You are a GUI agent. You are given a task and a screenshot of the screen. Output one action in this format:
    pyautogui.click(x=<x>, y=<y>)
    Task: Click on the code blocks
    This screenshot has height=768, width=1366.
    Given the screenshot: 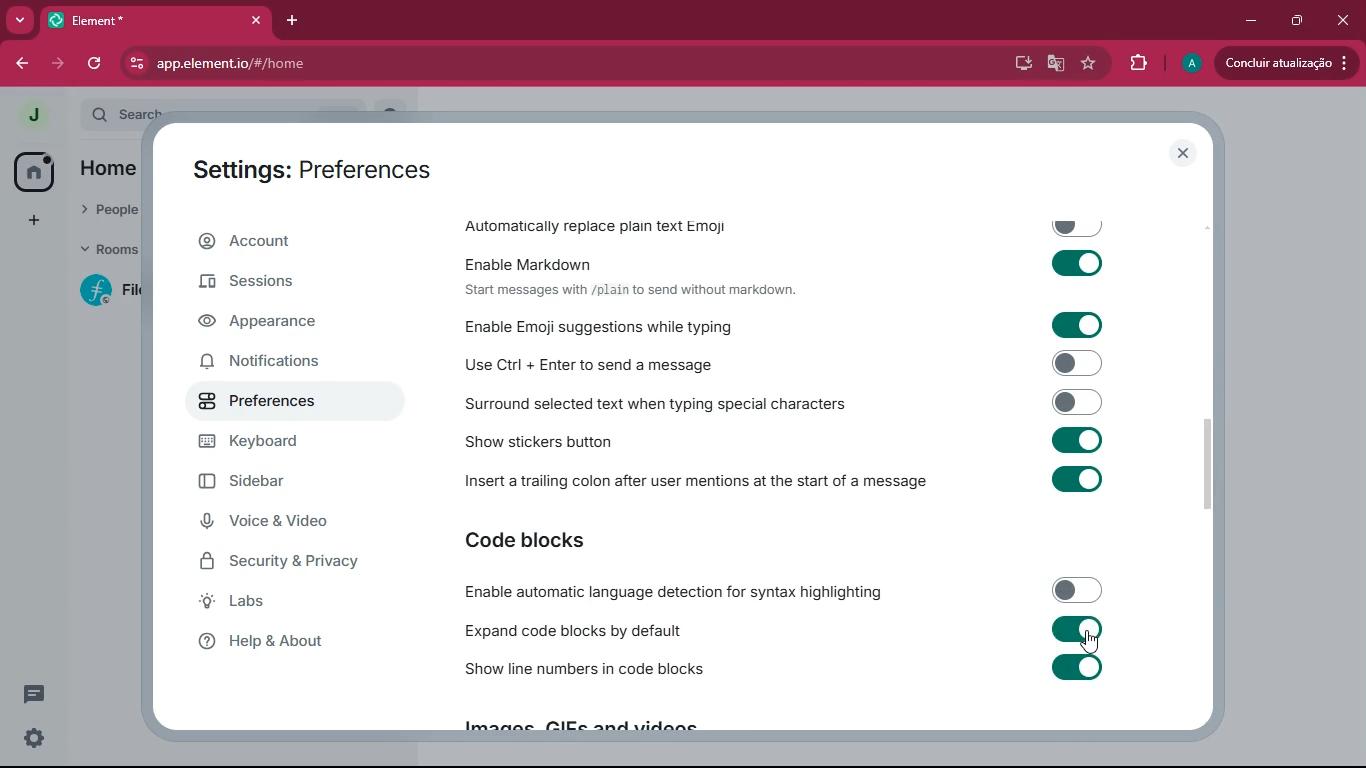 What is the action you would take?
    pyautogui.click(x=575, y=540)
    